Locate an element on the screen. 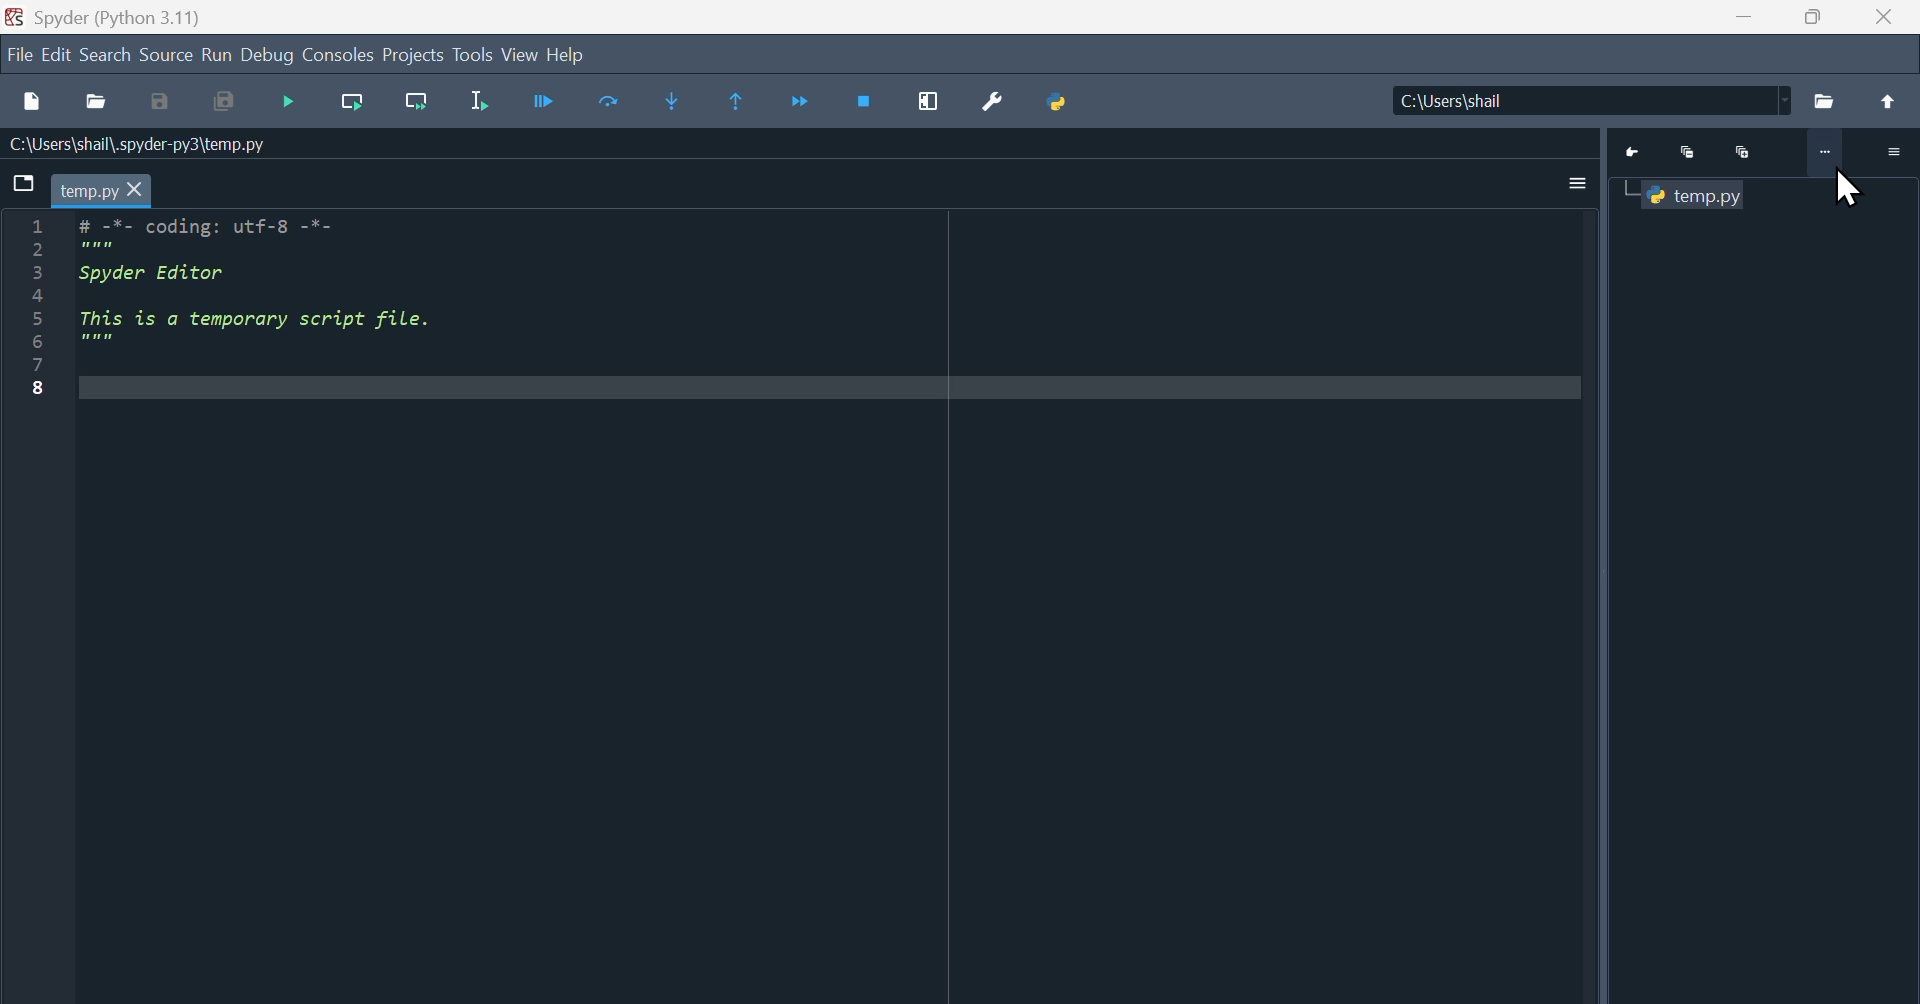 Image resolution: width=1920 pixels, height=1004 pixels. Cursor is located at coordinates (1848, 190).